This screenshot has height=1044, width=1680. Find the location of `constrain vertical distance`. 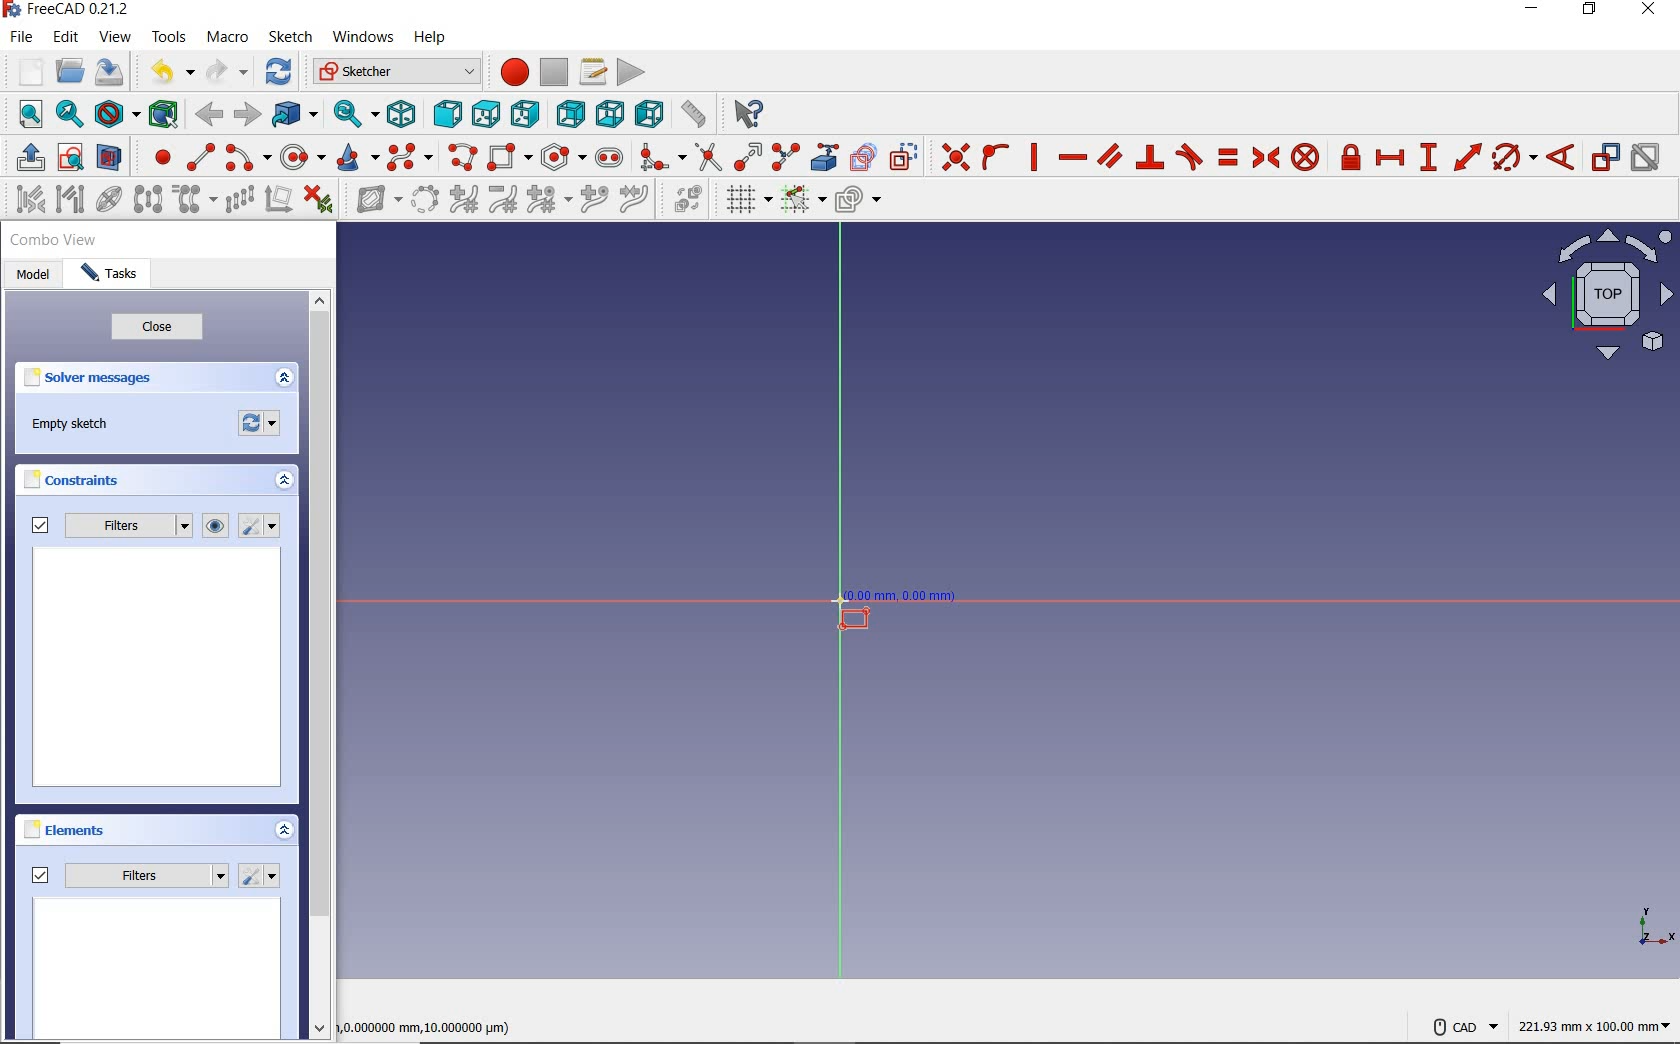

constrain vertical distance is located at coordinates (1429, 157).